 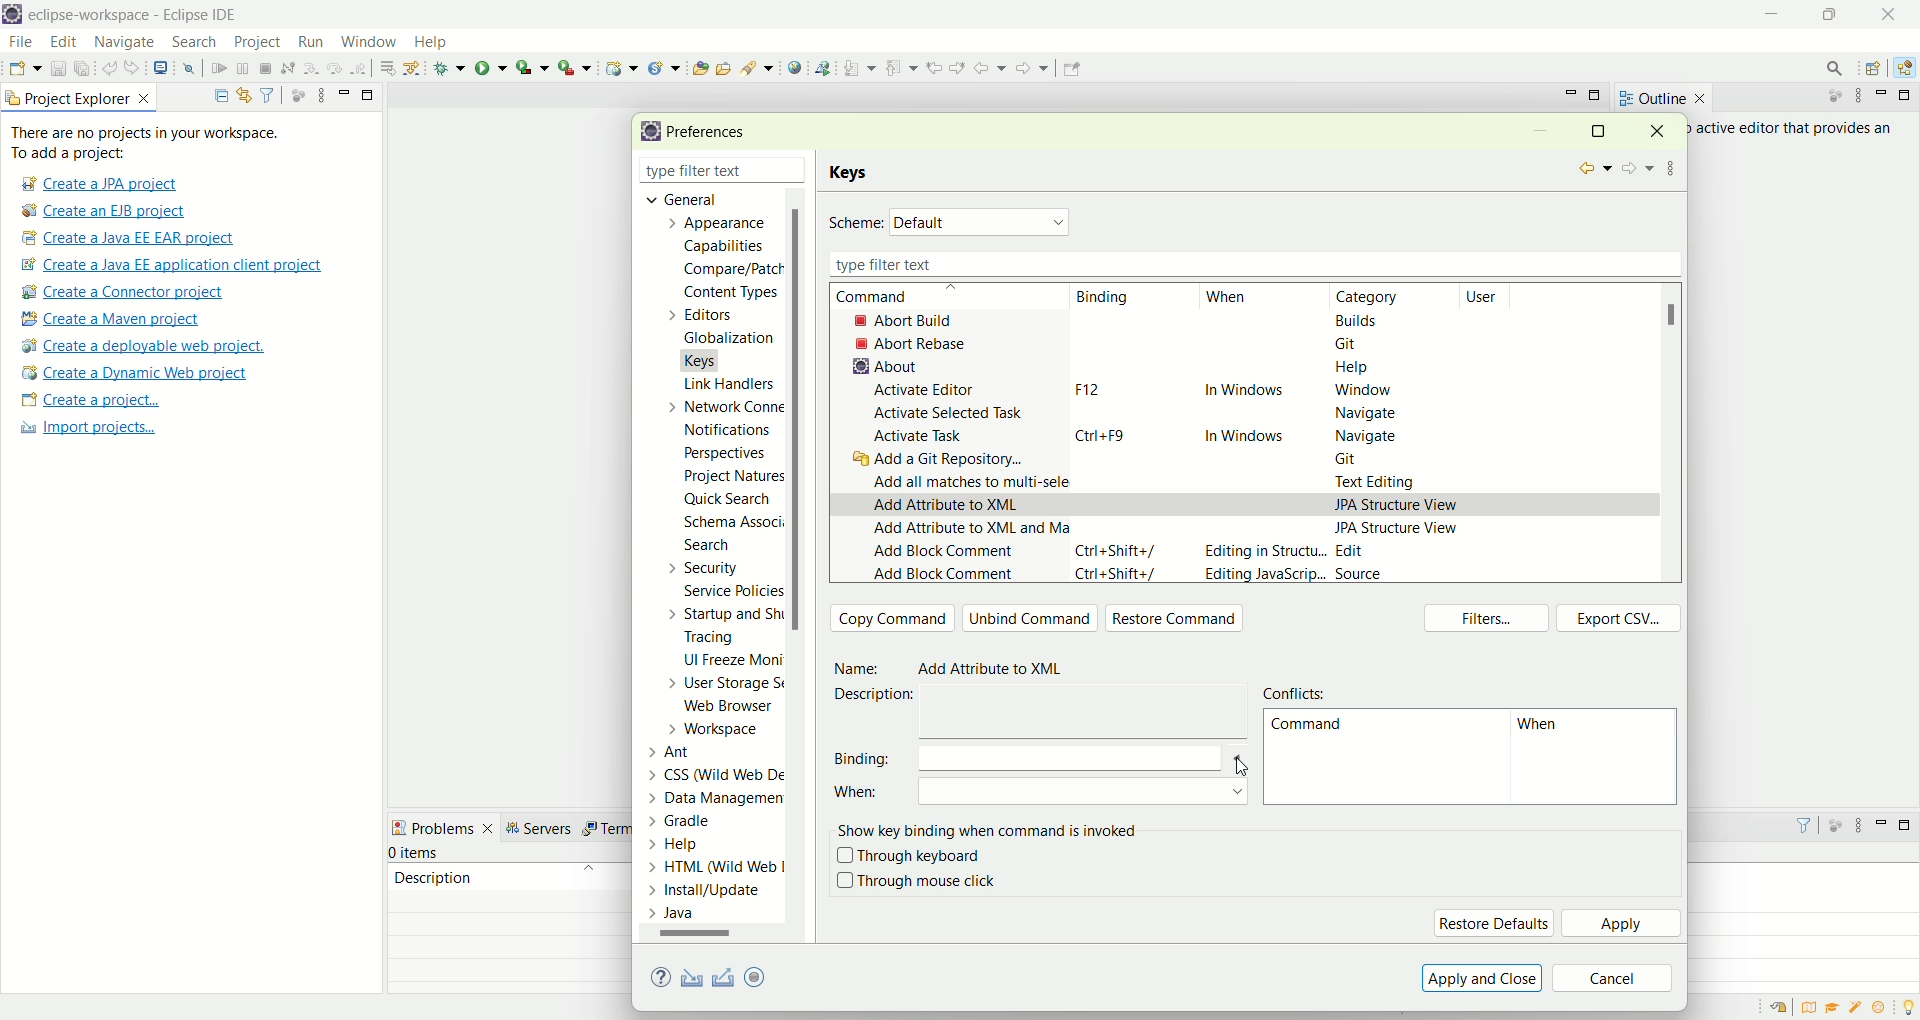 What do you see at coordinates (1664, 130) in the screenshot?
I see `close` at bounding box center [1664, 130].